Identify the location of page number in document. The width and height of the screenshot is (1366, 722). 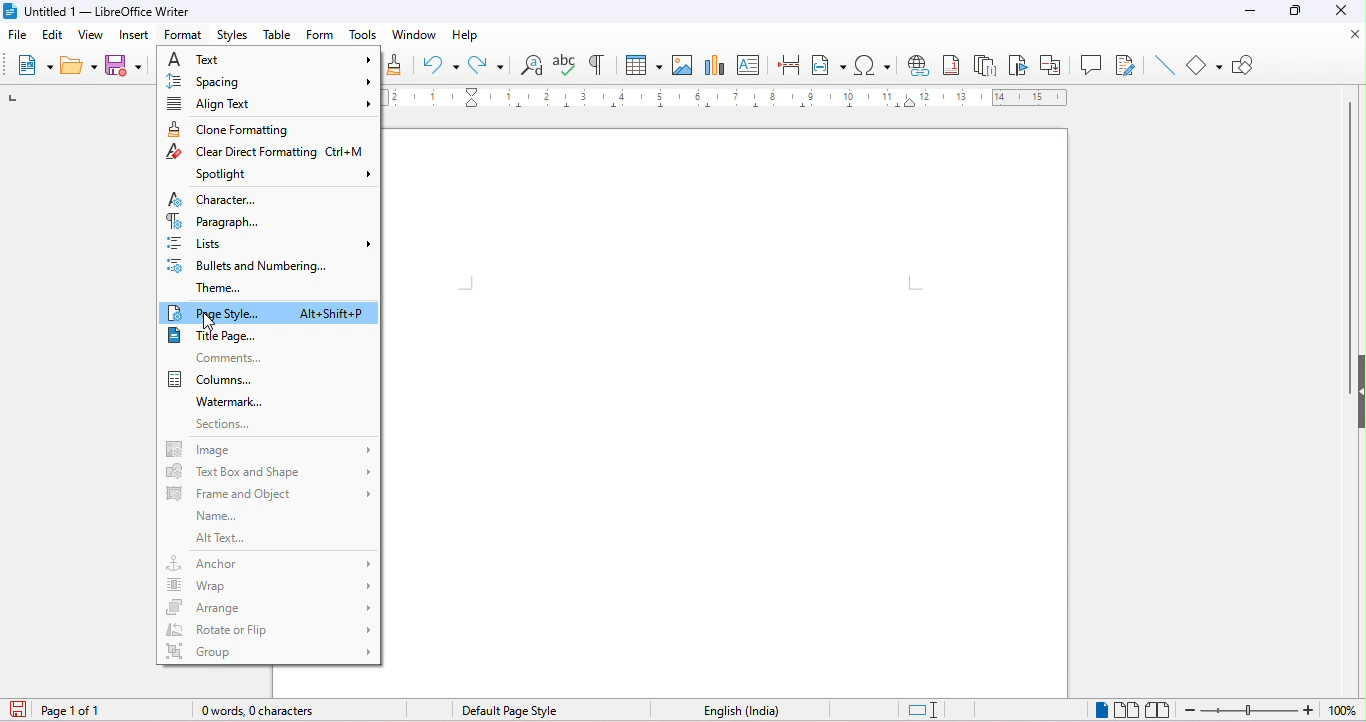
(74, 710).